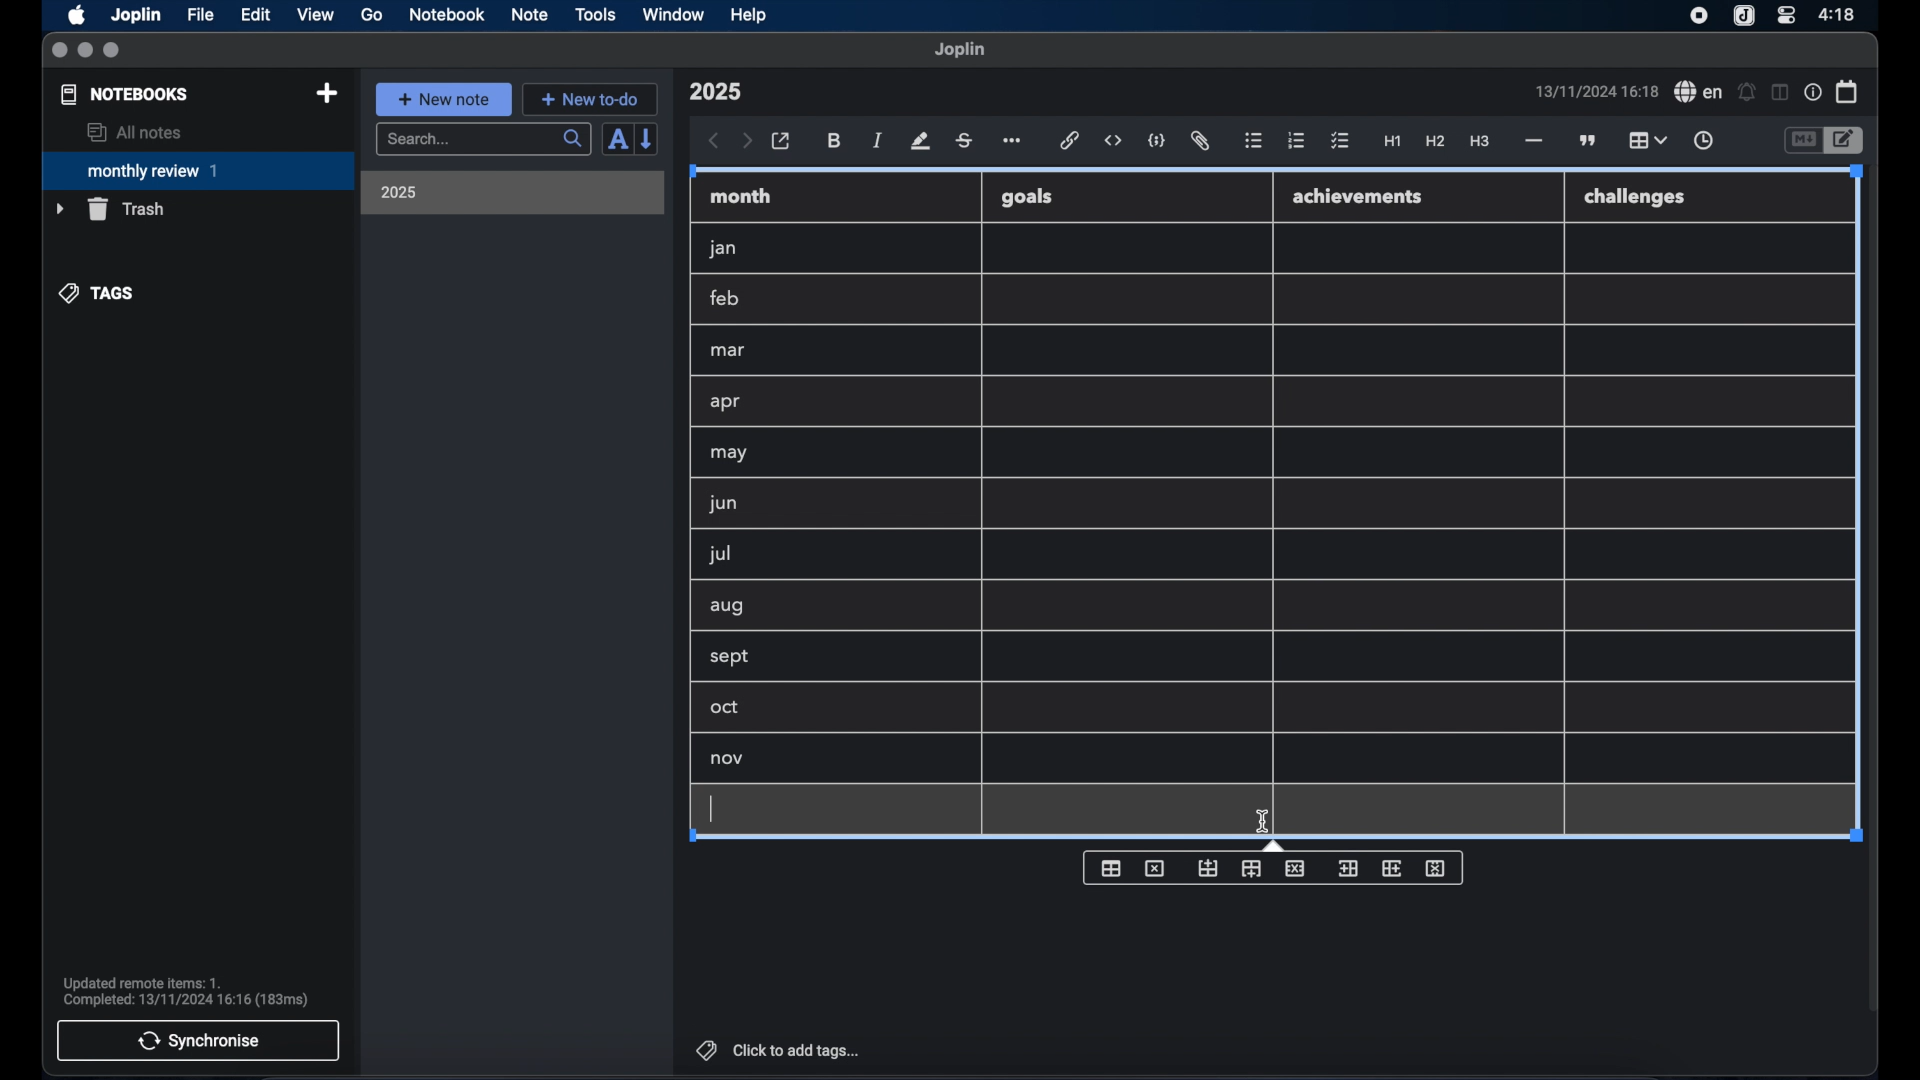 This screenshot has height=1080, width=1920. Describe the element at coordinates (1350, 867) in the screenshot. I see `insert column before` at that location.